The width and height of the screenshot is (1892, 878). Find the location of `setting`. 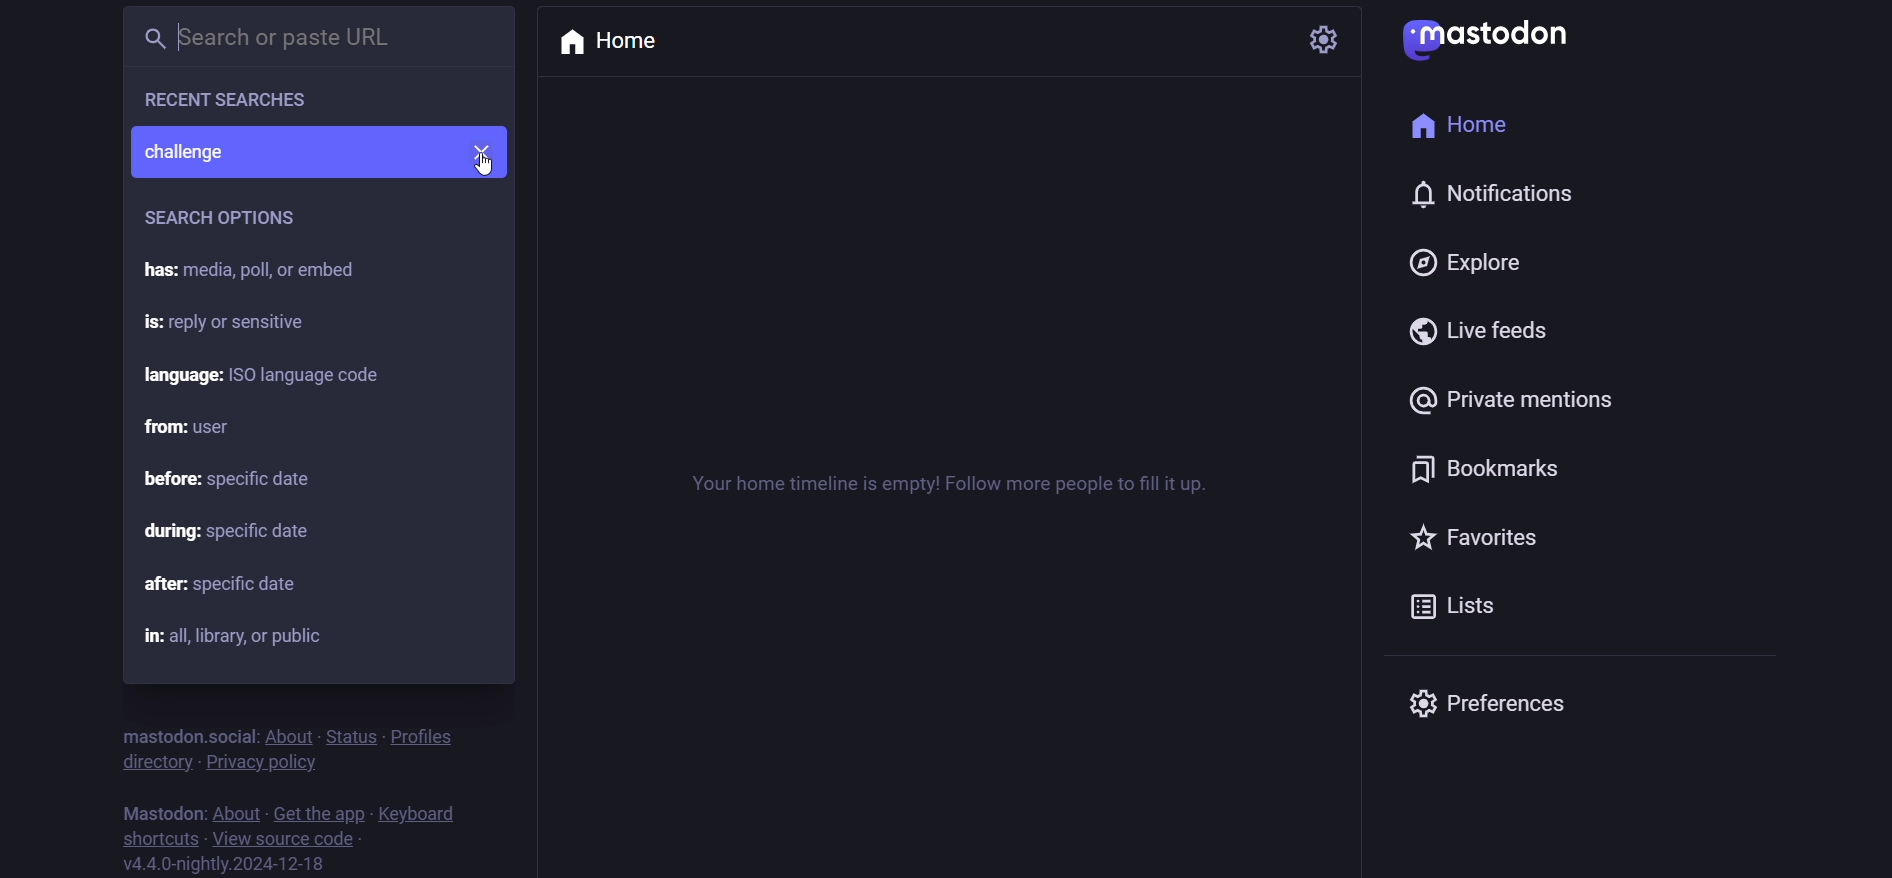

setting is located at coordinates (1327, 36).